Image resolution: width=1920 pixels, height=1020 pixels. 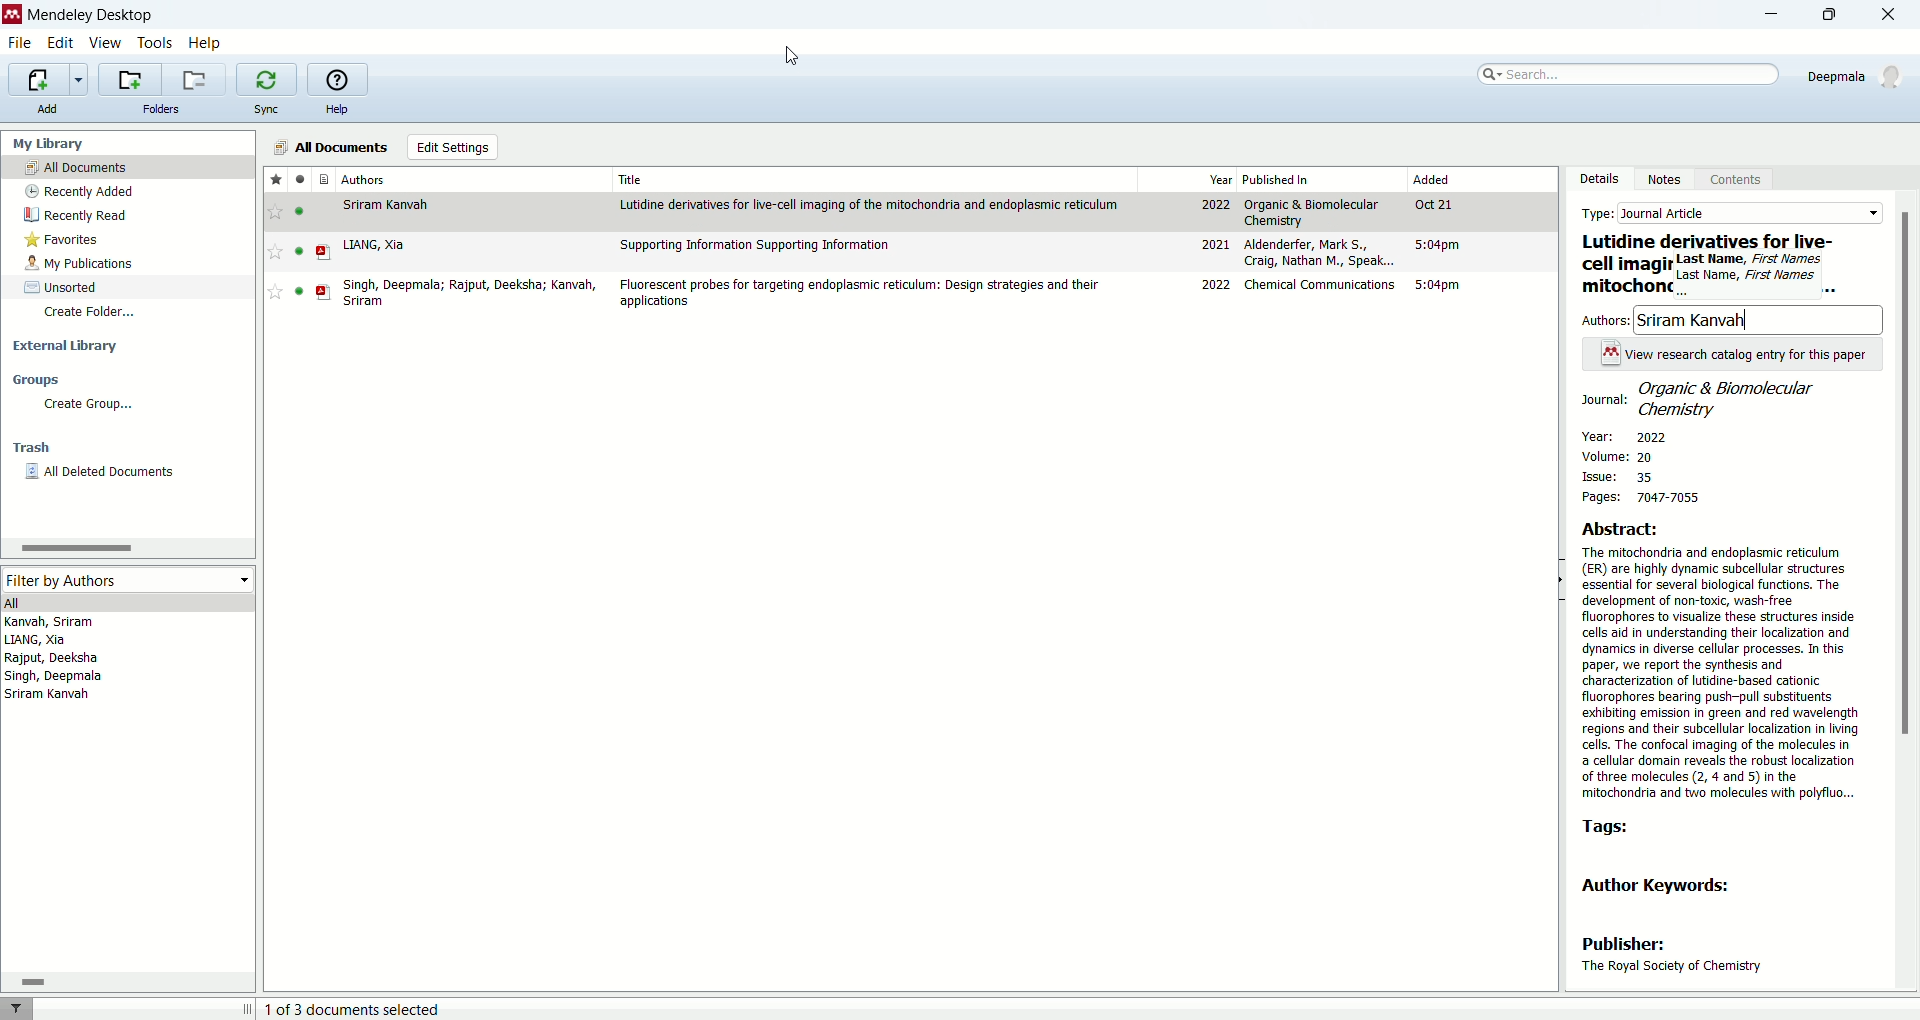 I want to click on my library, so click(x=53, y=145).